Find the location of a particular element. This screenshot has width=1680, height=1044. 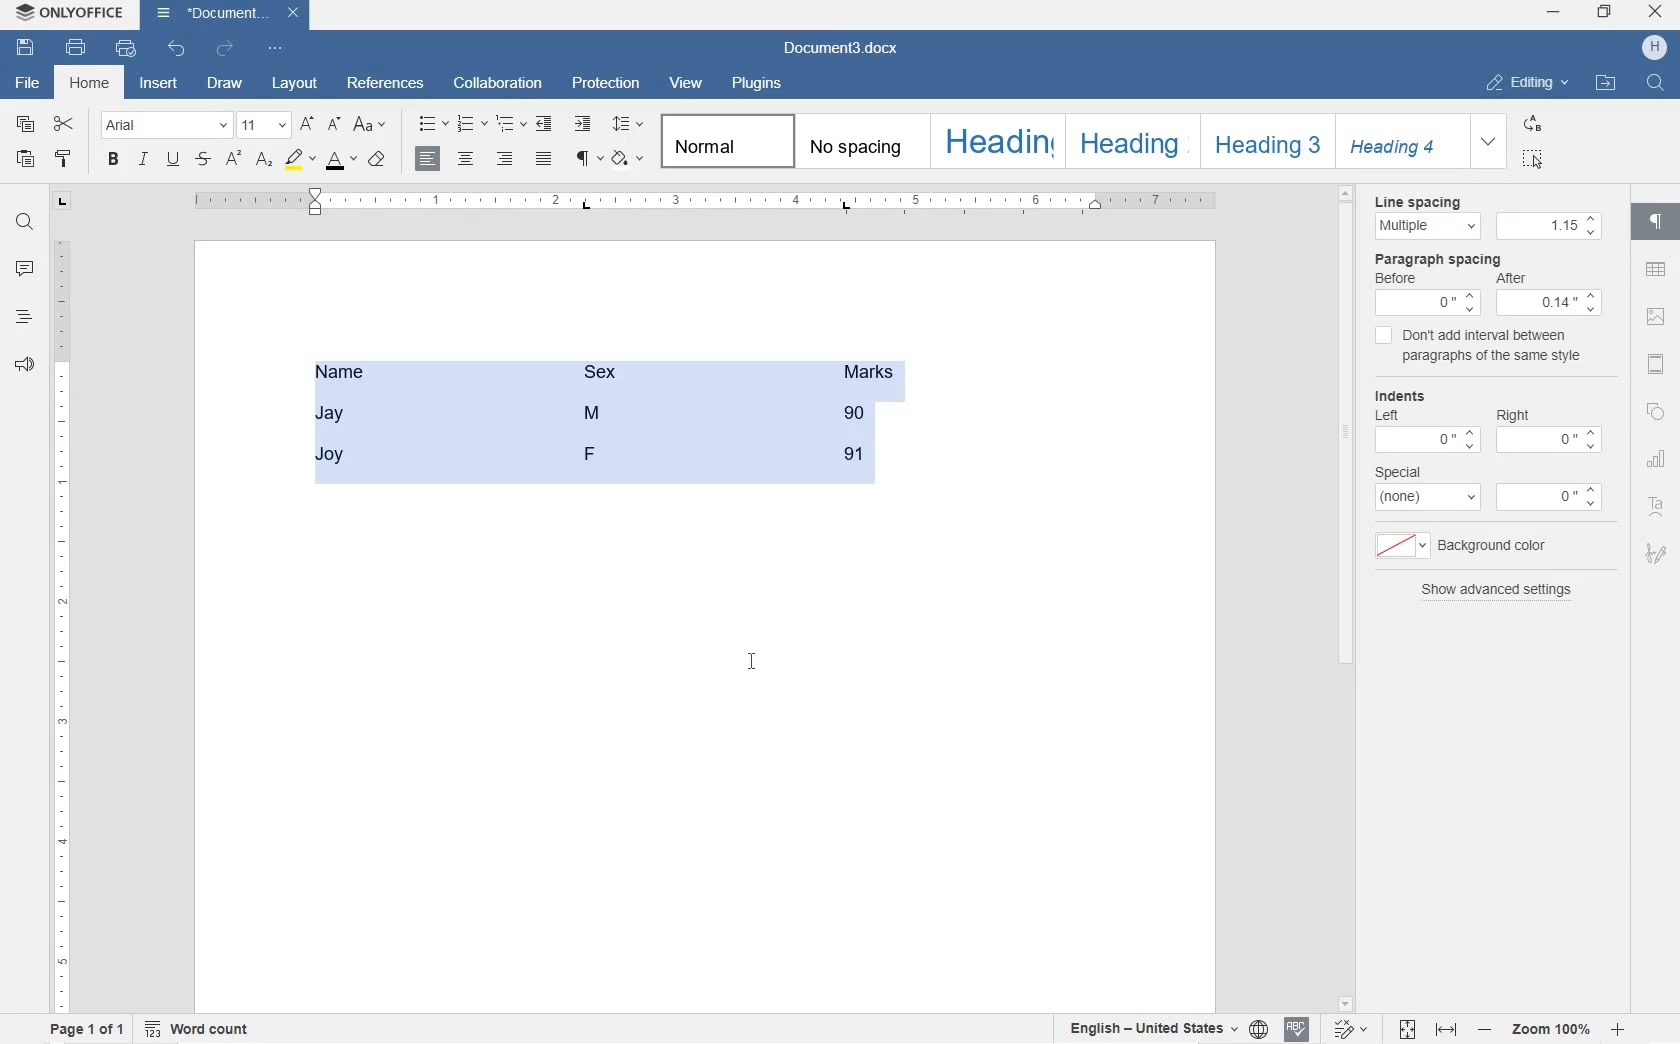

MULTILEVEL LISTS is located at coordinates (509, 122).